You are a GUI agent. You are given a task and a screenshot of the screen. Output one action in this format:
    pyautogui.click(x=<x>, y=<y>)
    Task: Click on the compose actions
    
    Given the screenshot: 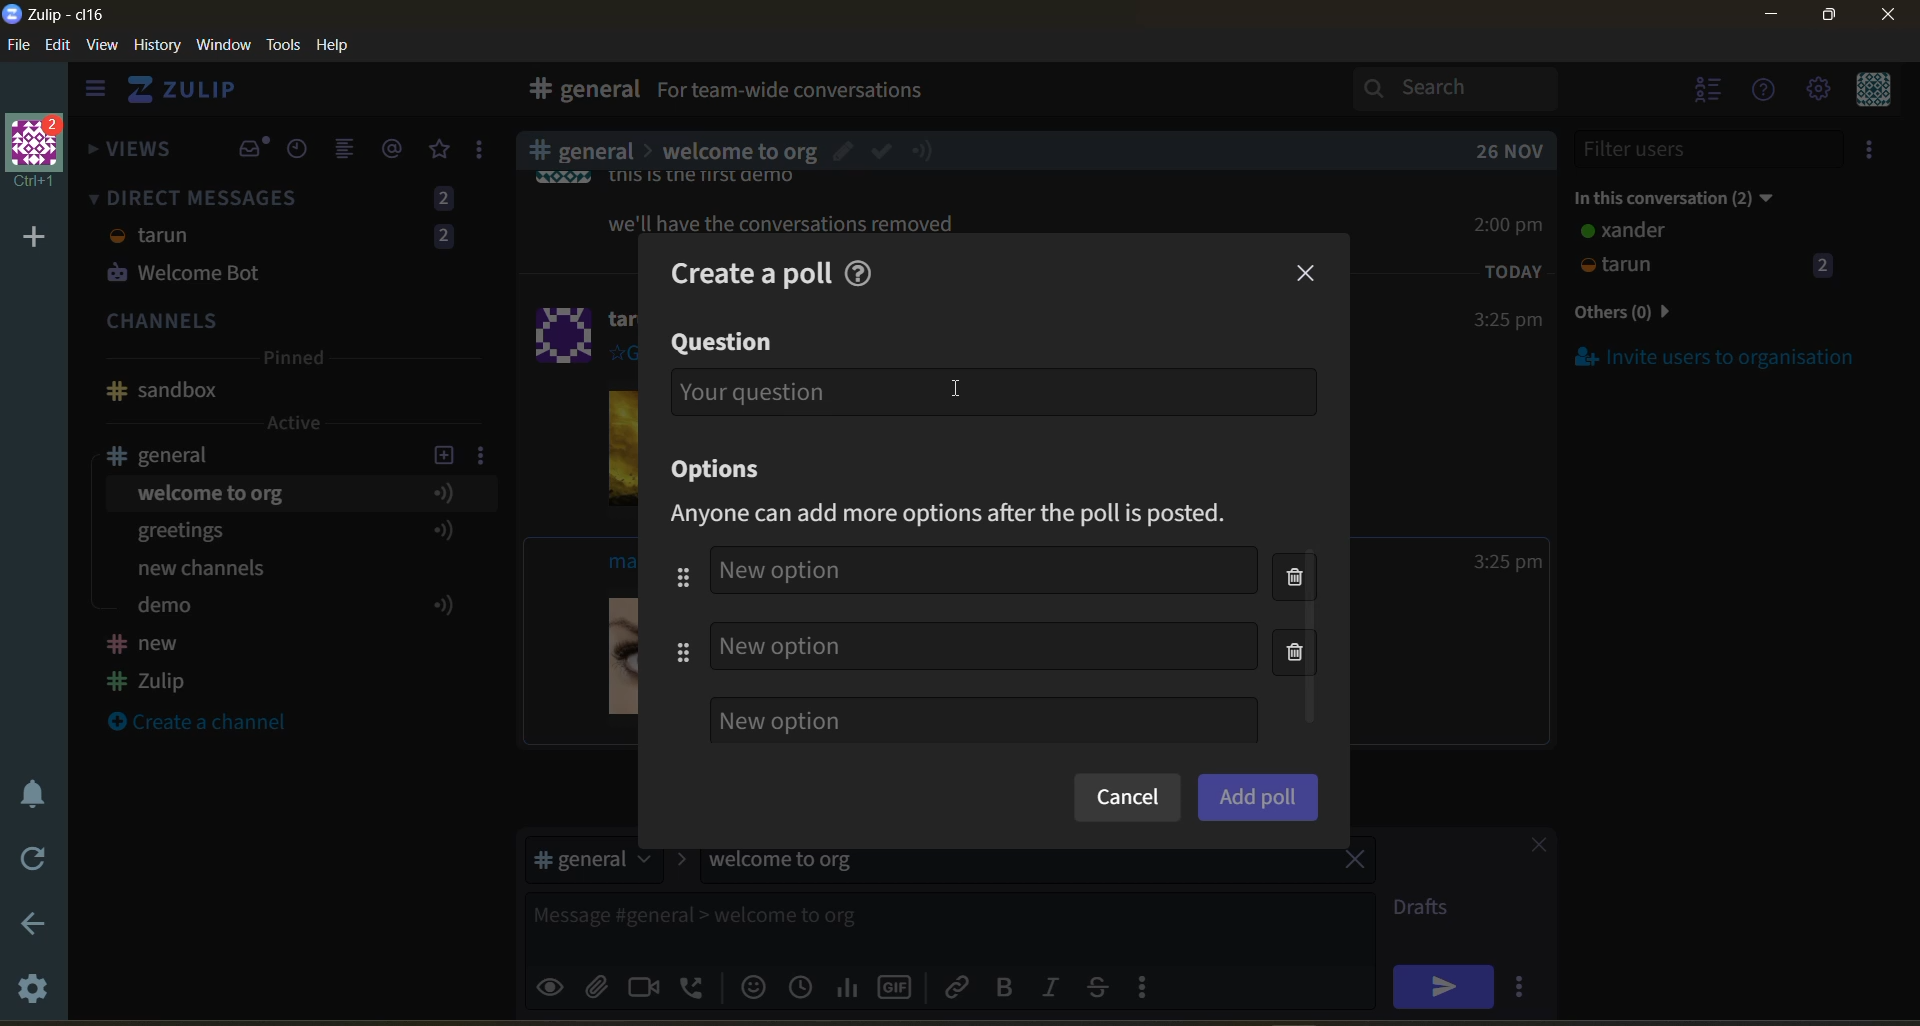 What is the action you would take?
    pyautogui.click(x=1150, y=986)
    